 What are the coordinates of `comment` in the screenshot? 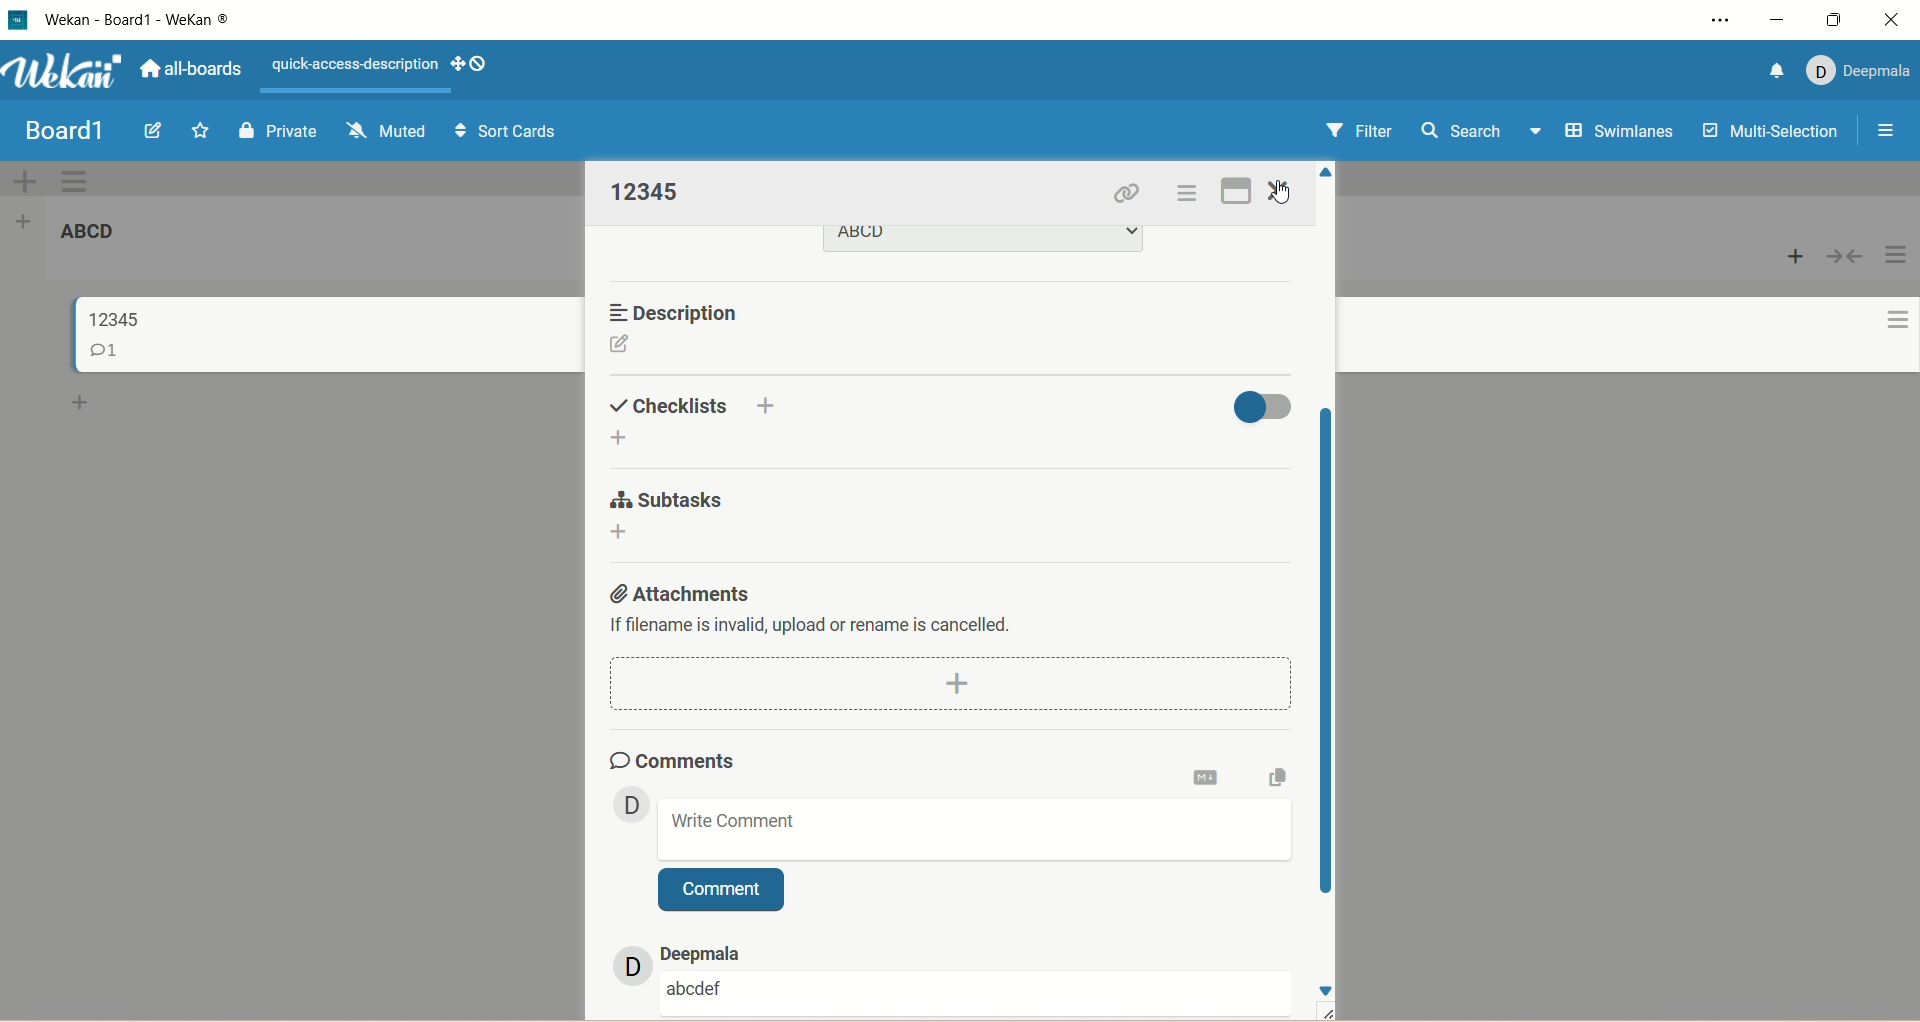 It's located at (975, 829).